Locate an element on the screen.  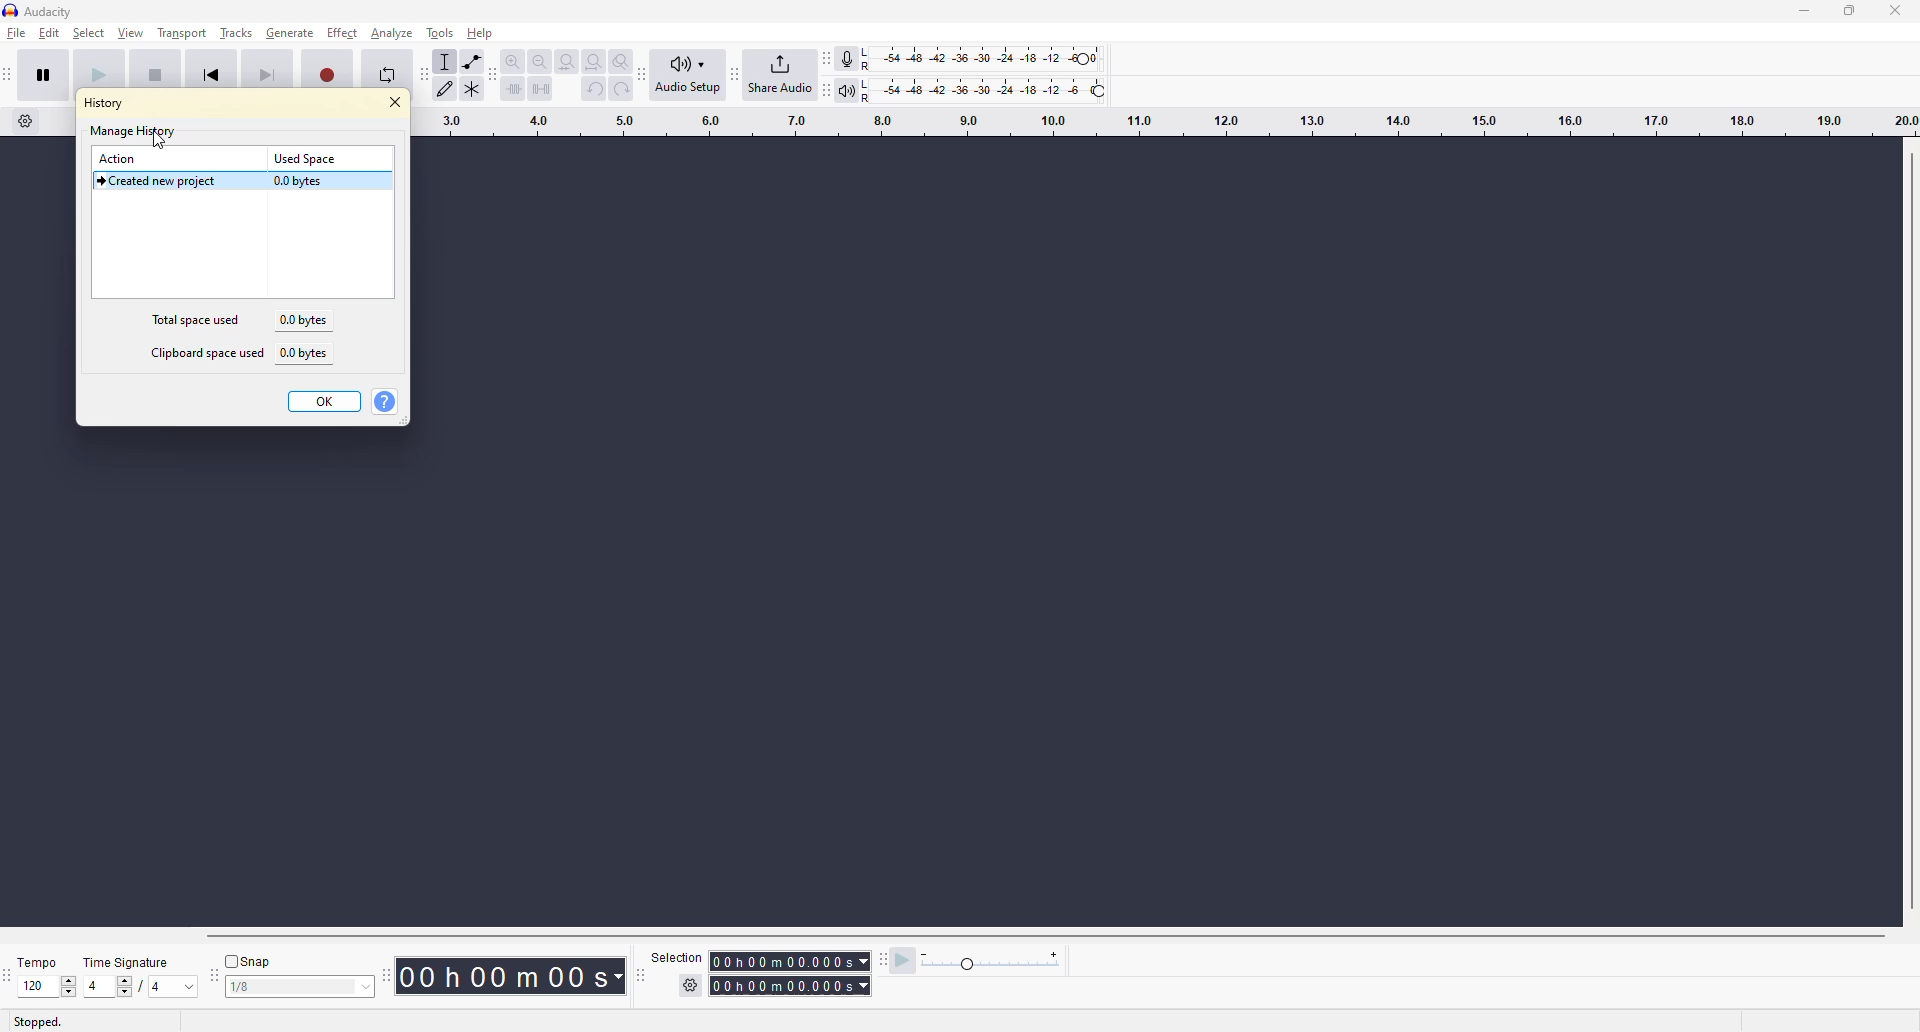
time signature is located at coordinates (135, 960).